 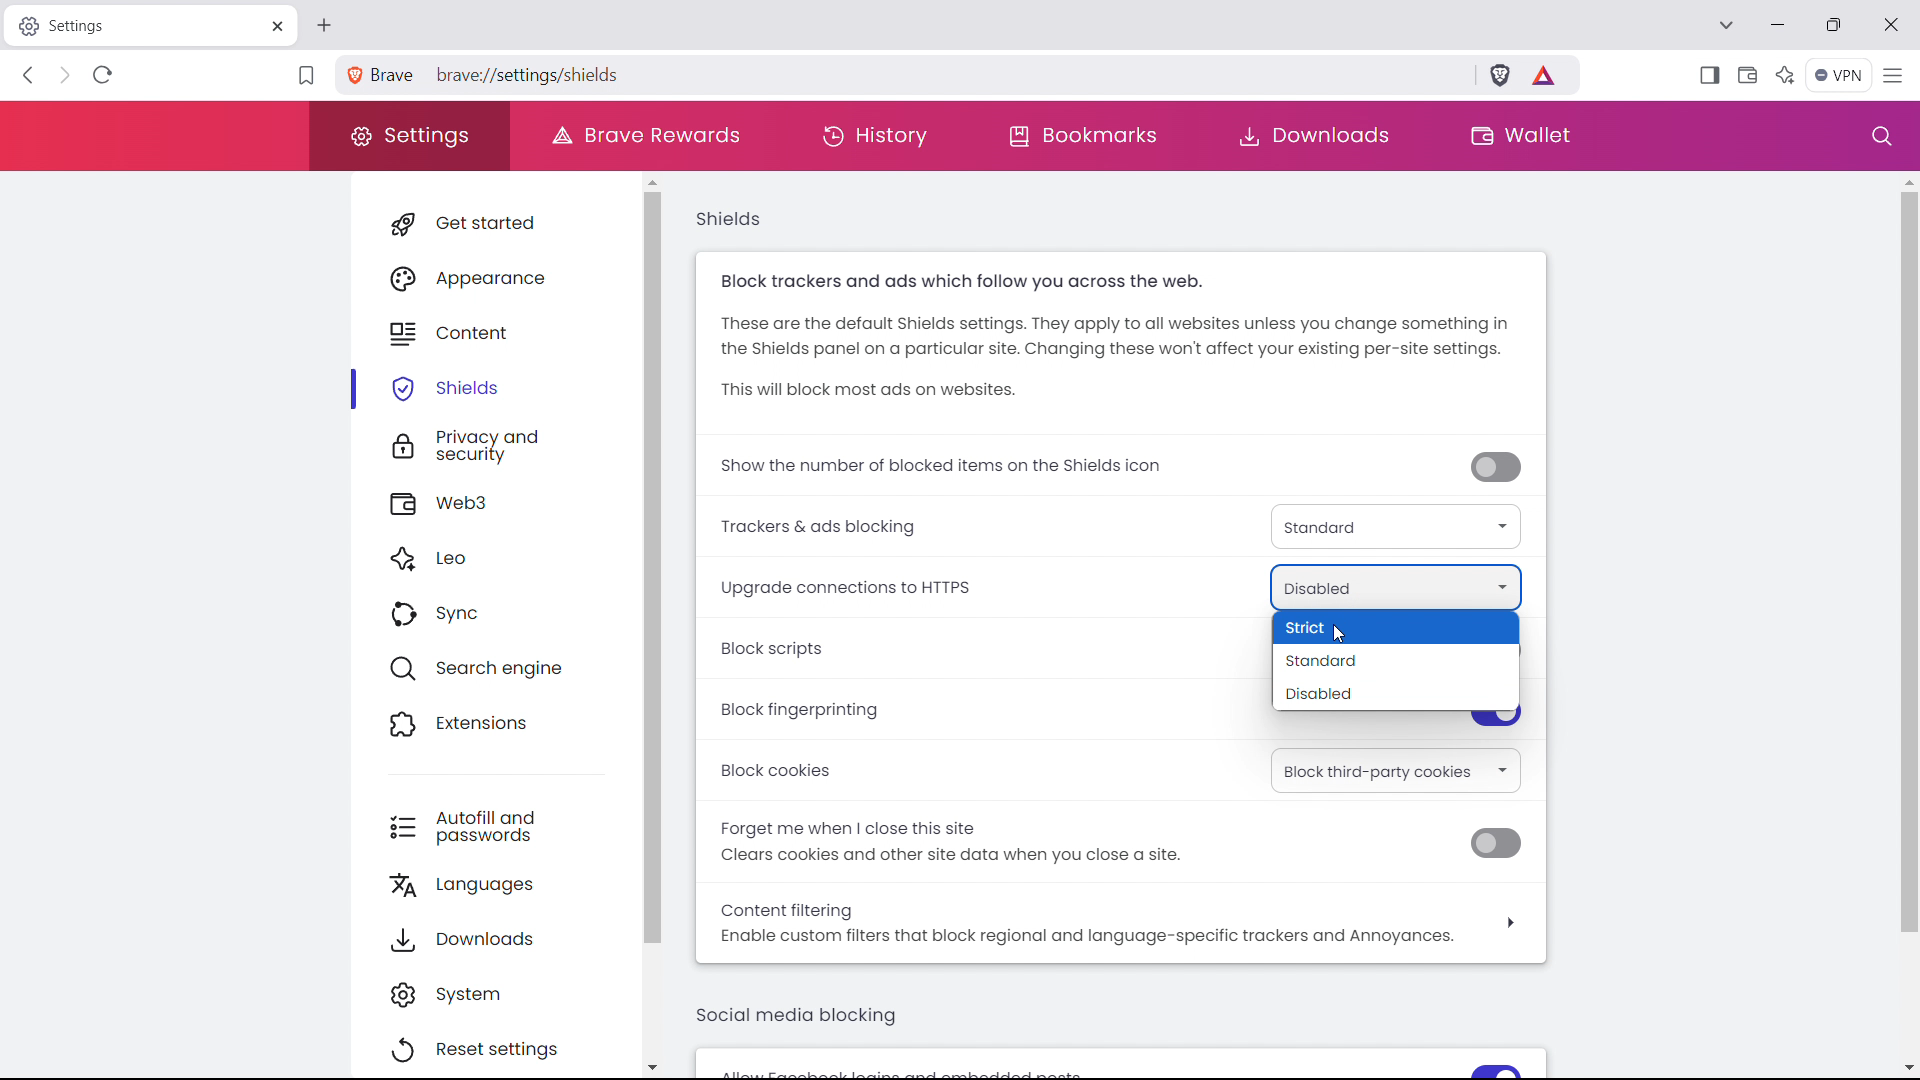 I want to click on toggle off, so click(x=1499, y=469).